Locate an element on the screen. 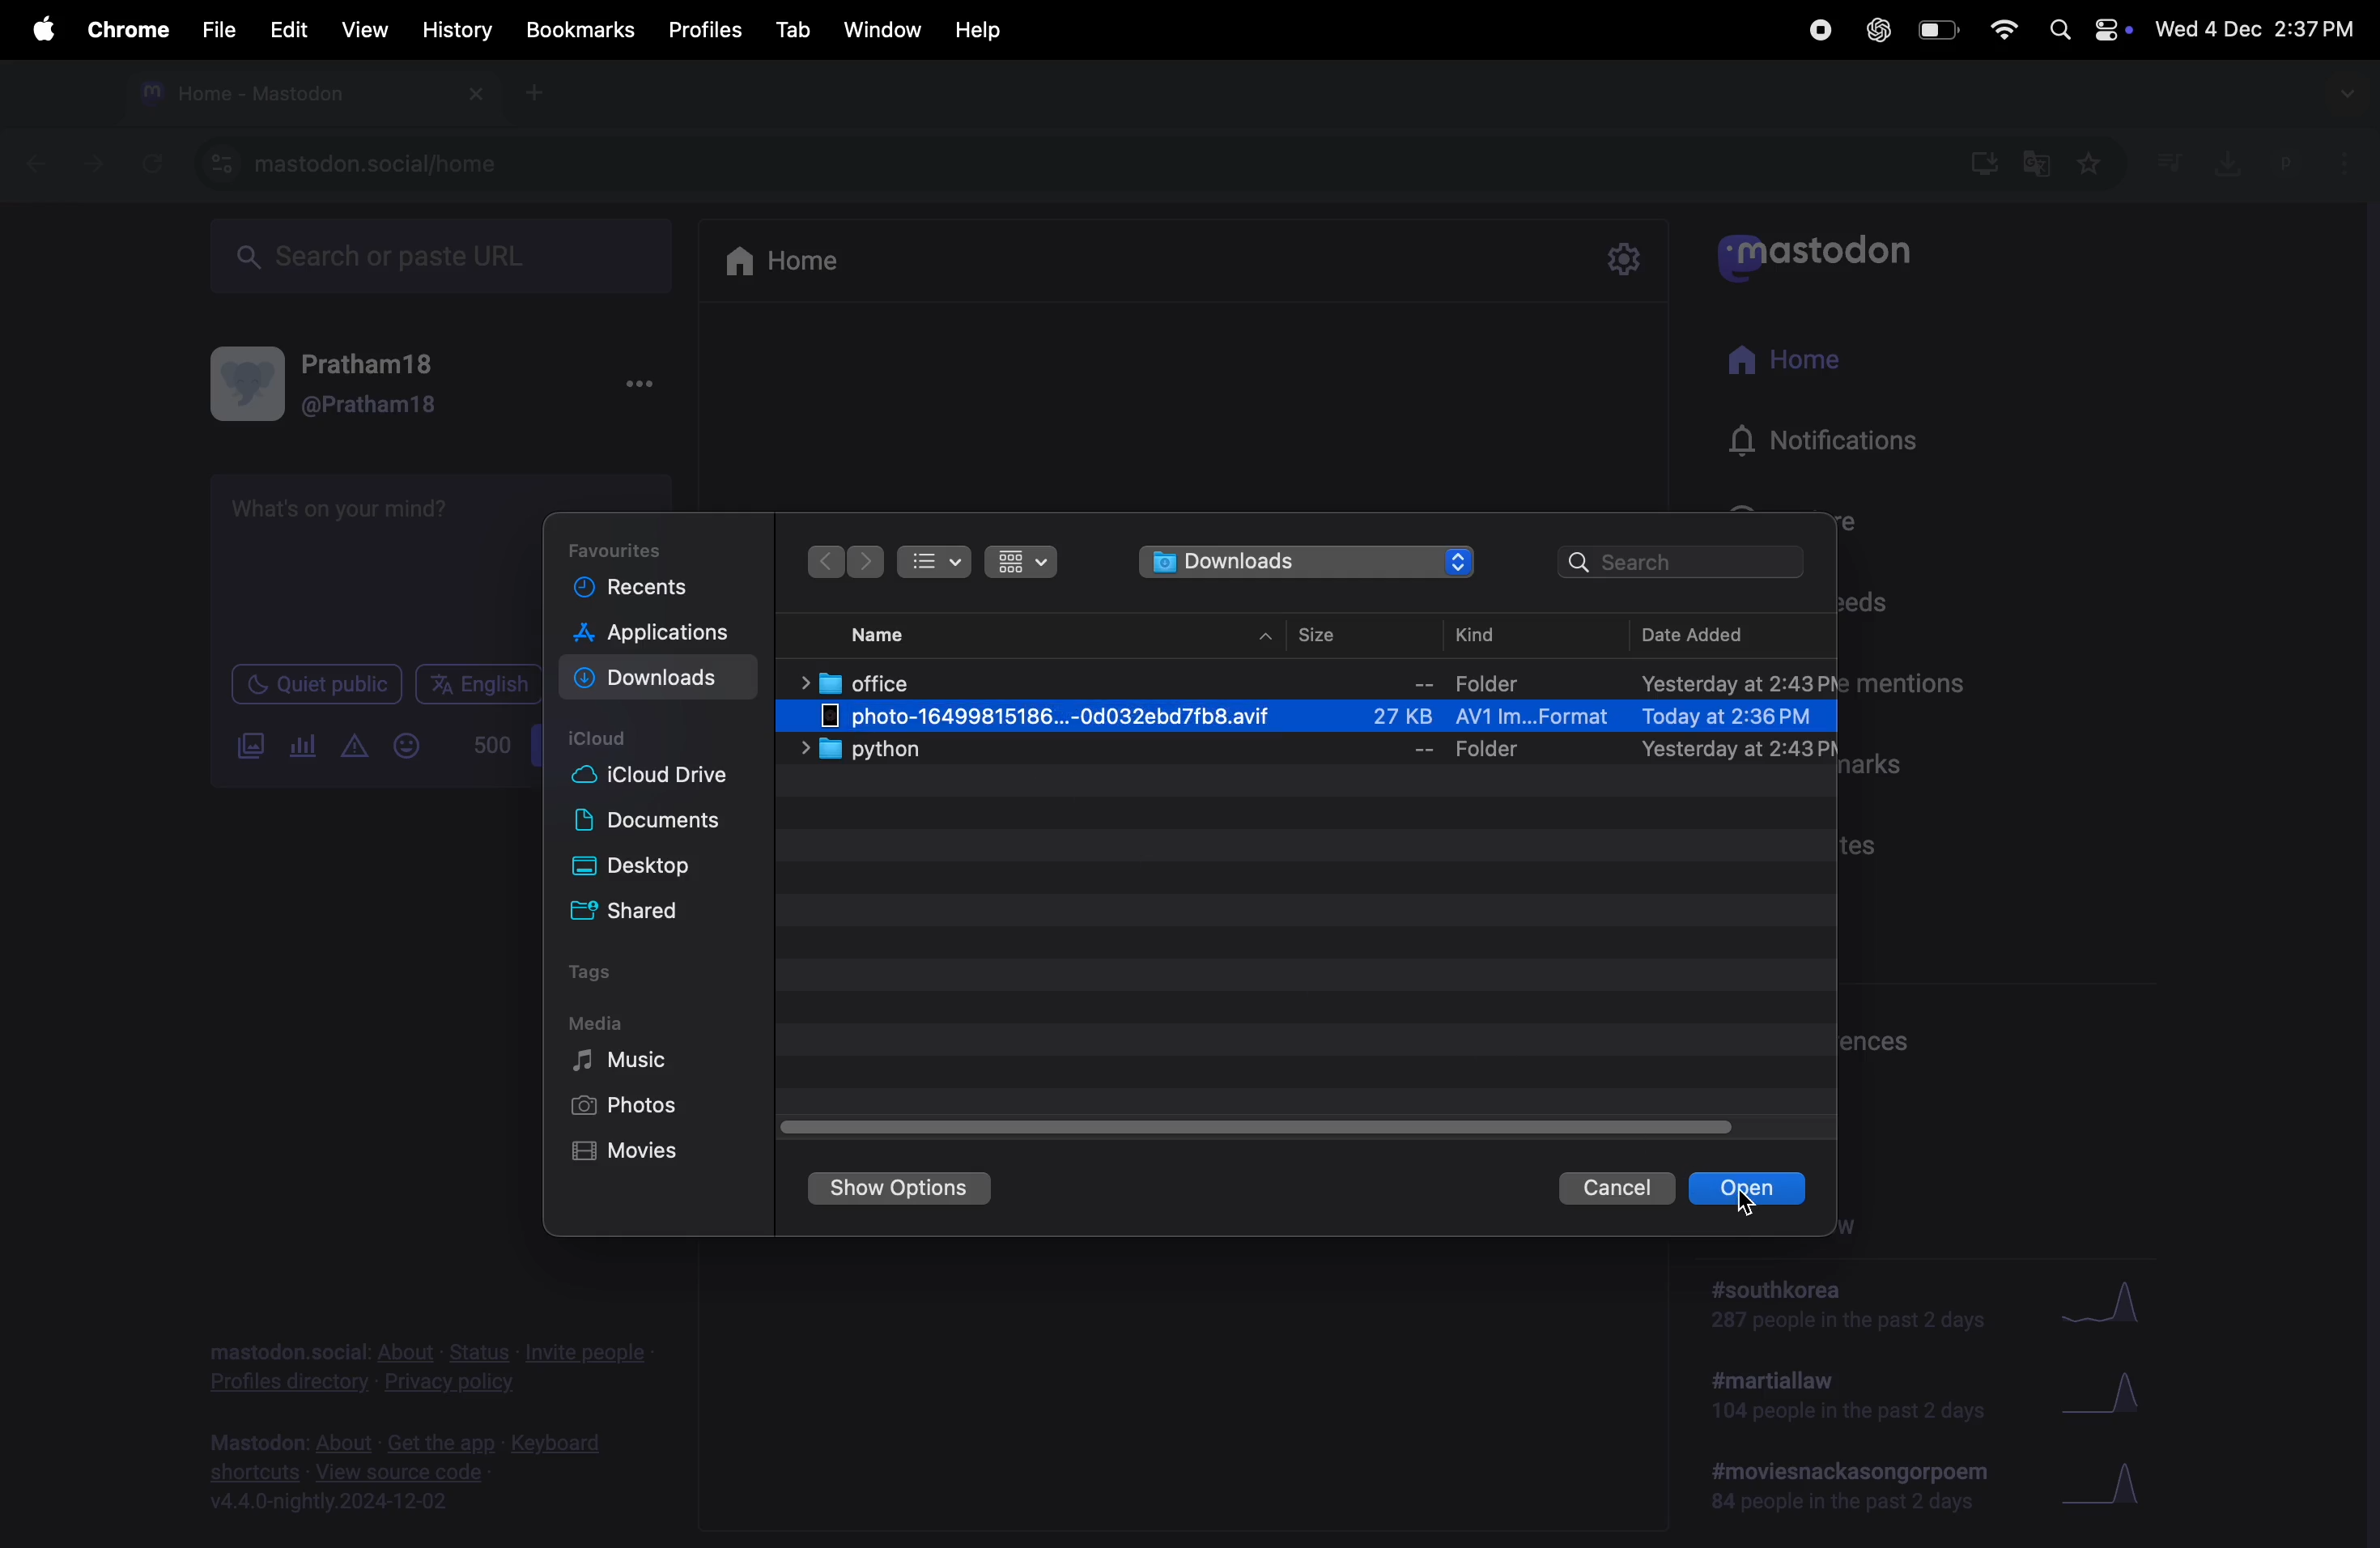 The width and height of the screenshot is (2380, 1548). downloads is located at coordinates (2223, 161).